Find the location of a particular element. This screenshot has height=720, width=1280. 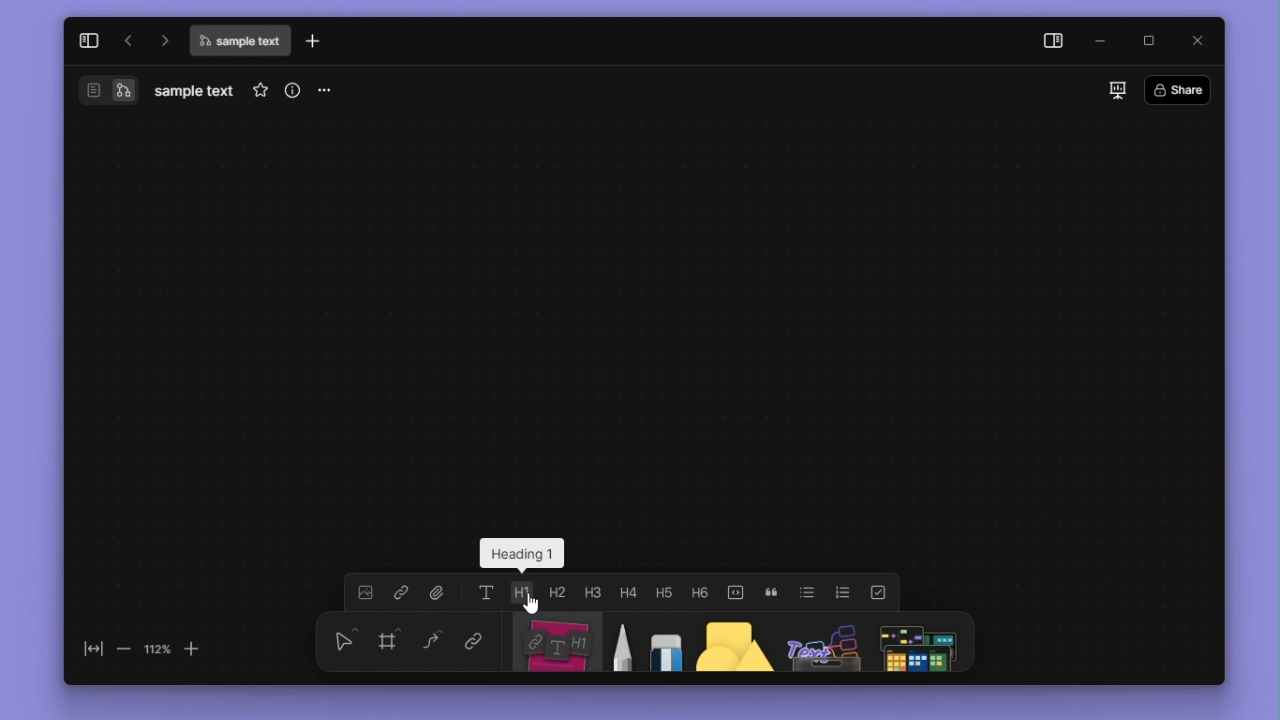

collapse sidebar is located at coordinates (89, 41).